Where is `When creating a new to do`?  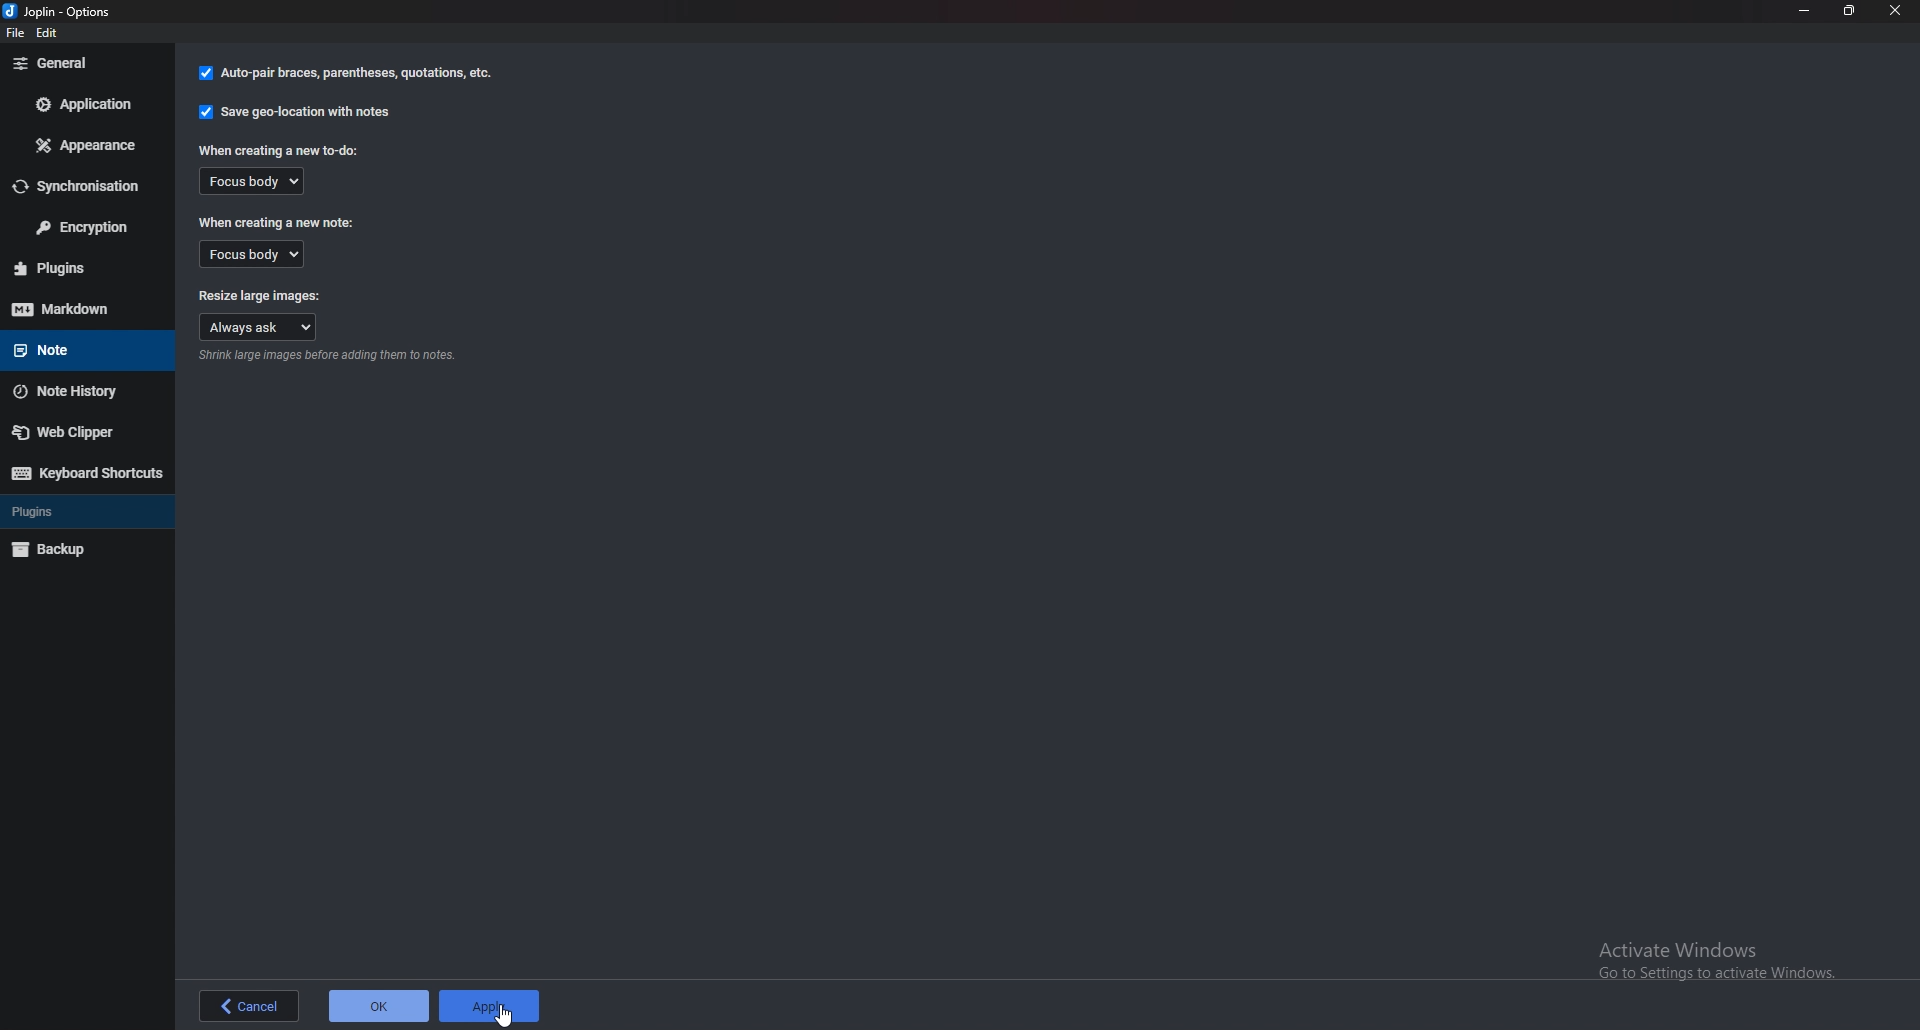 When creating a new to do is located at coordinates (283, 150).